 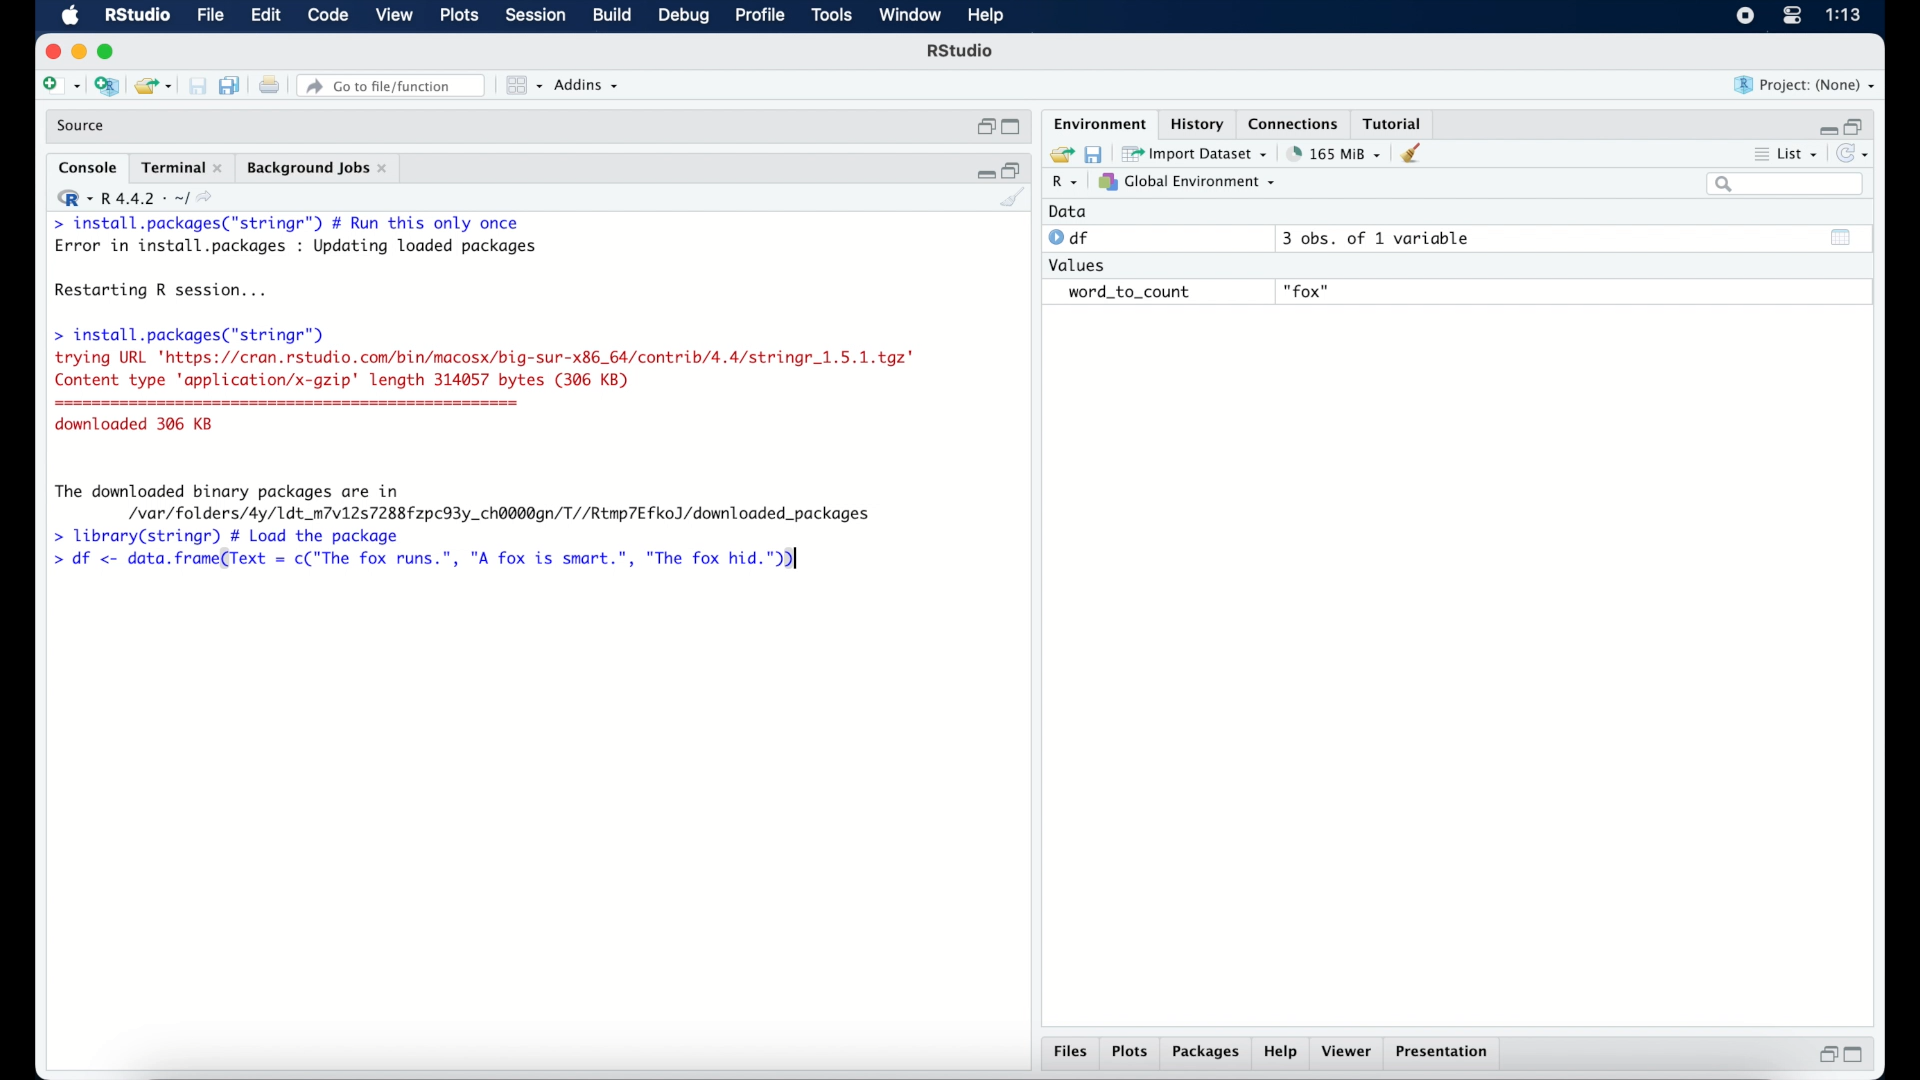 I want to click on environment, so click(x=1098, y=122).